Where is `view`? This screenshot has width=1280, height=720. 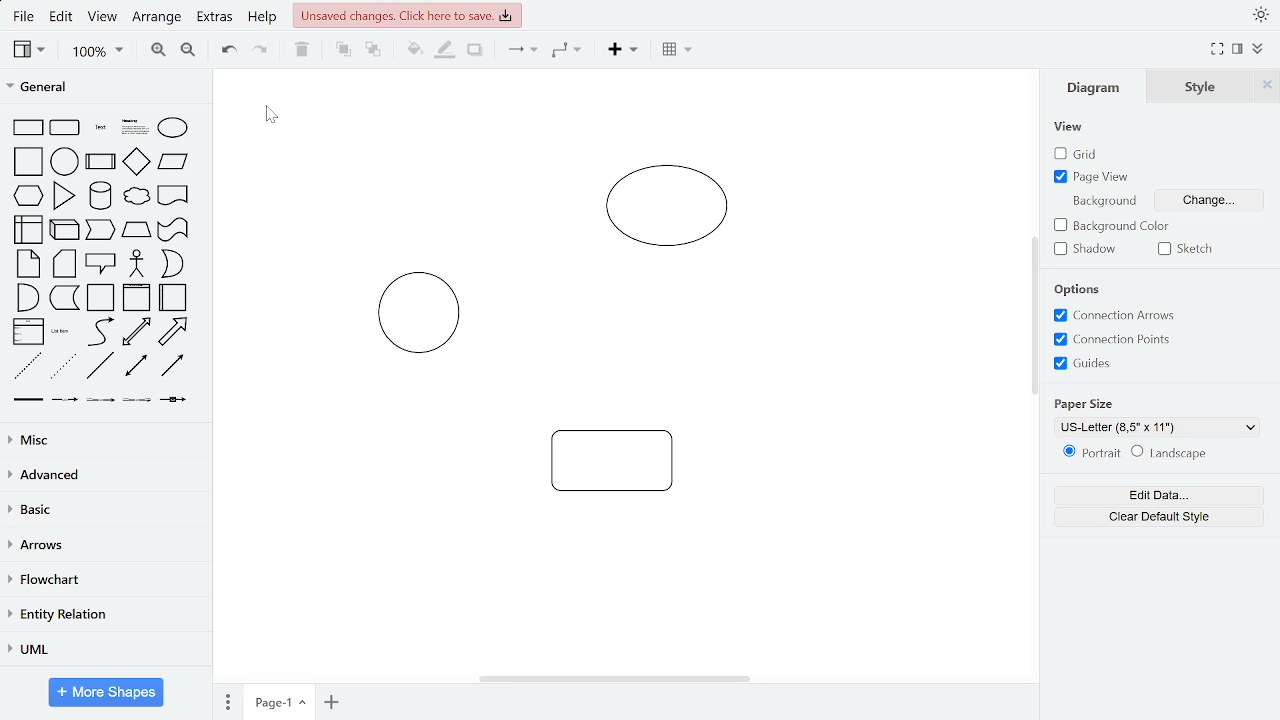
view is located at coordinates (1069, 127).